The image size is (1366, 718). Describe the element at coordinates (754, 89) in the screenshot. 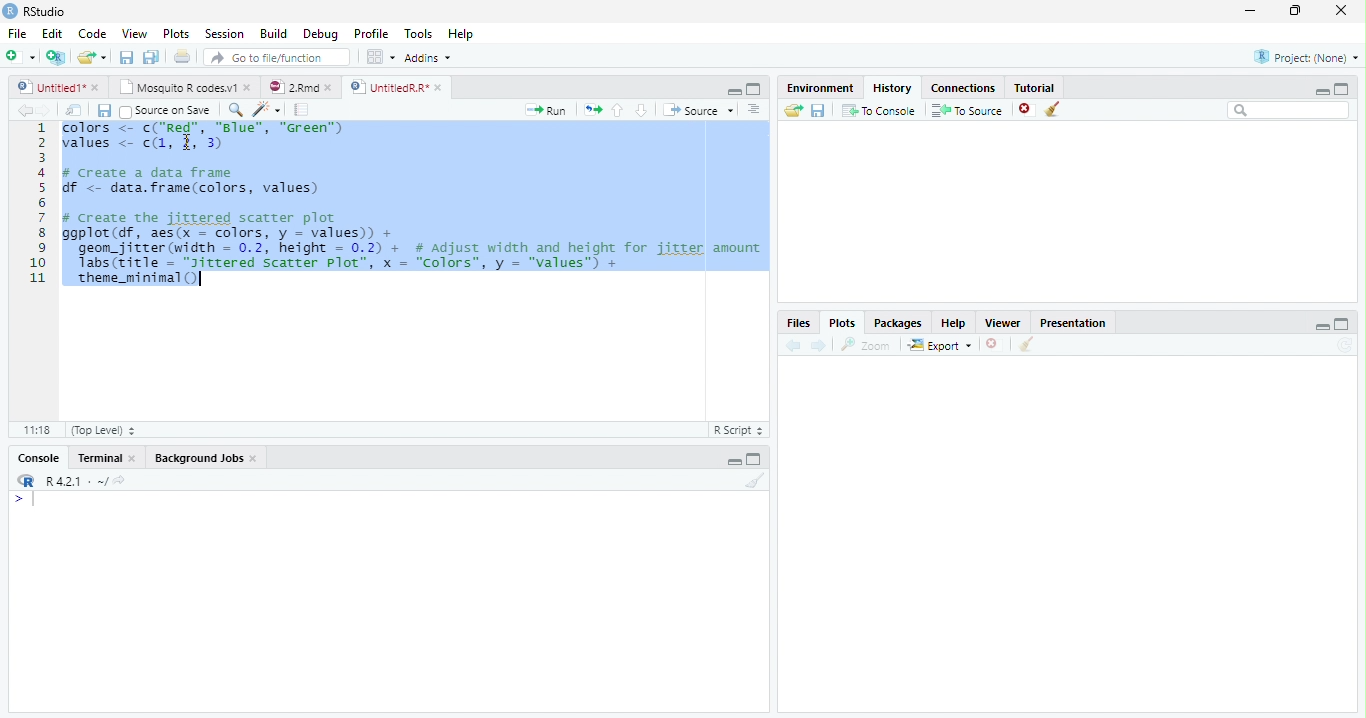

I see `Maximize` at that location.